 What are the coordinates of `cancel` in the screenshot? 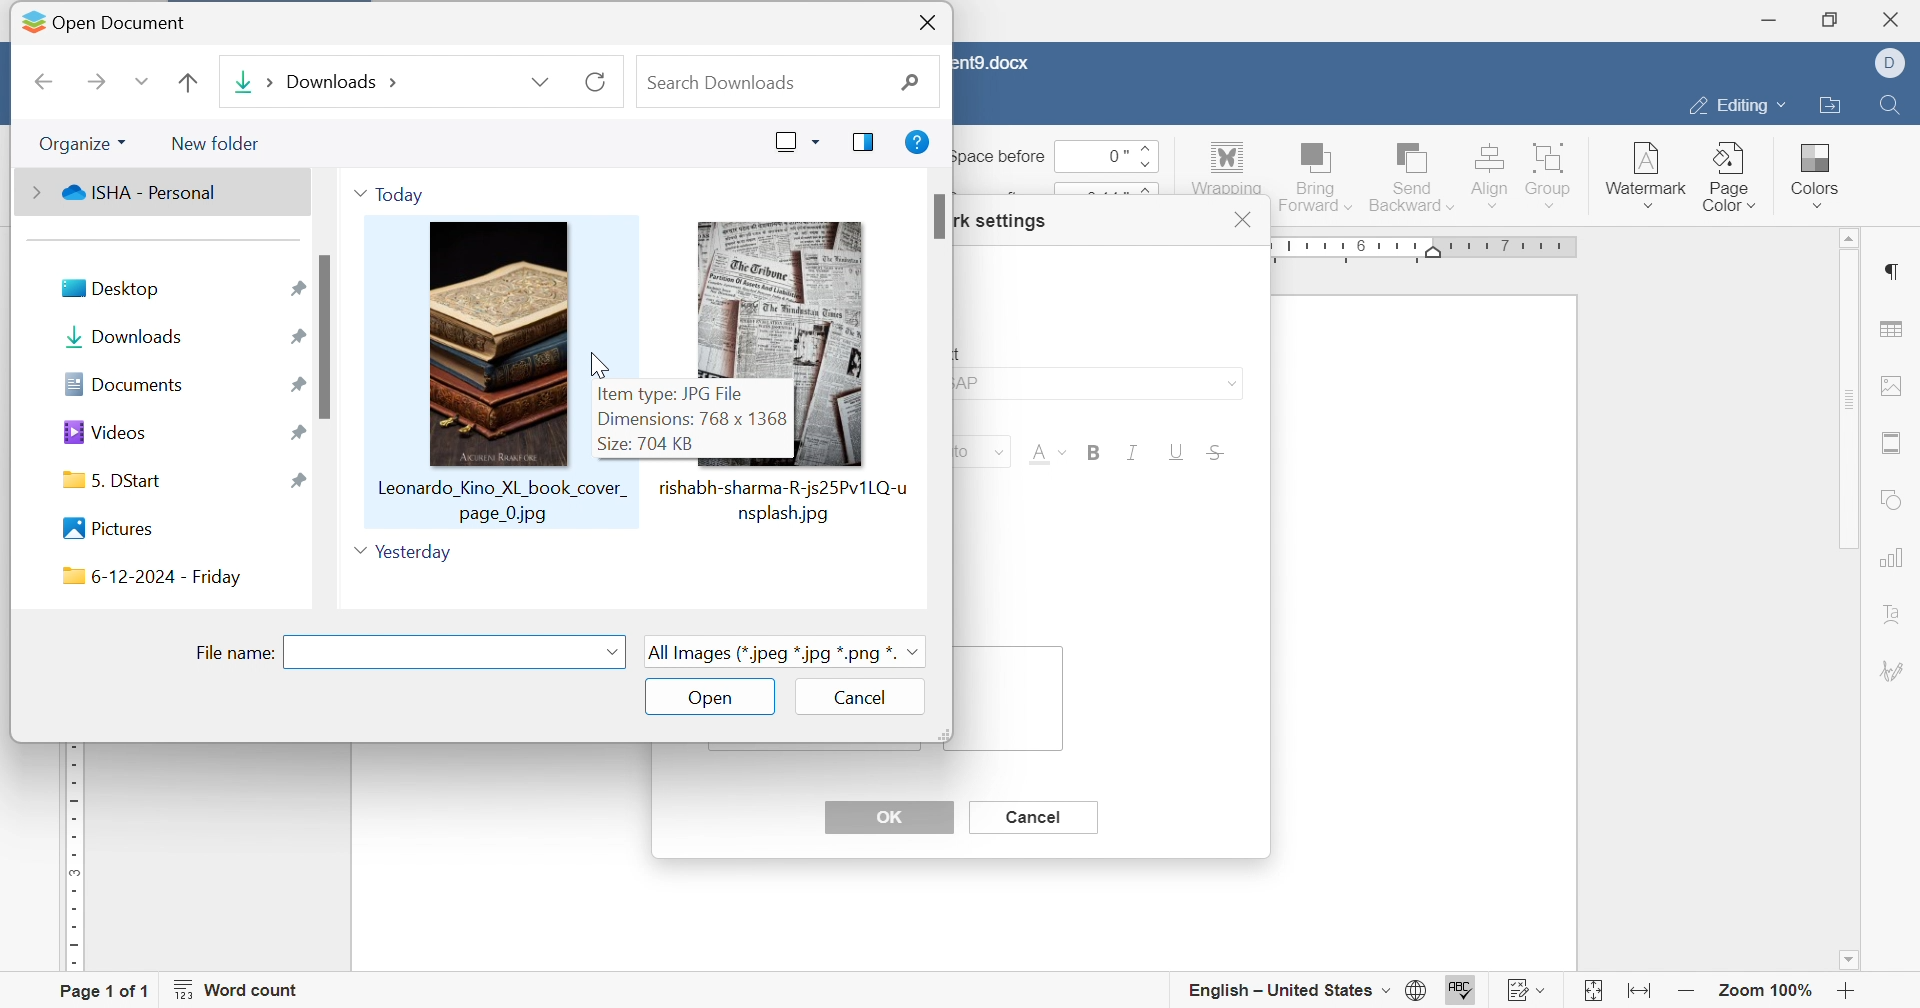 It's located at (1030, 816).